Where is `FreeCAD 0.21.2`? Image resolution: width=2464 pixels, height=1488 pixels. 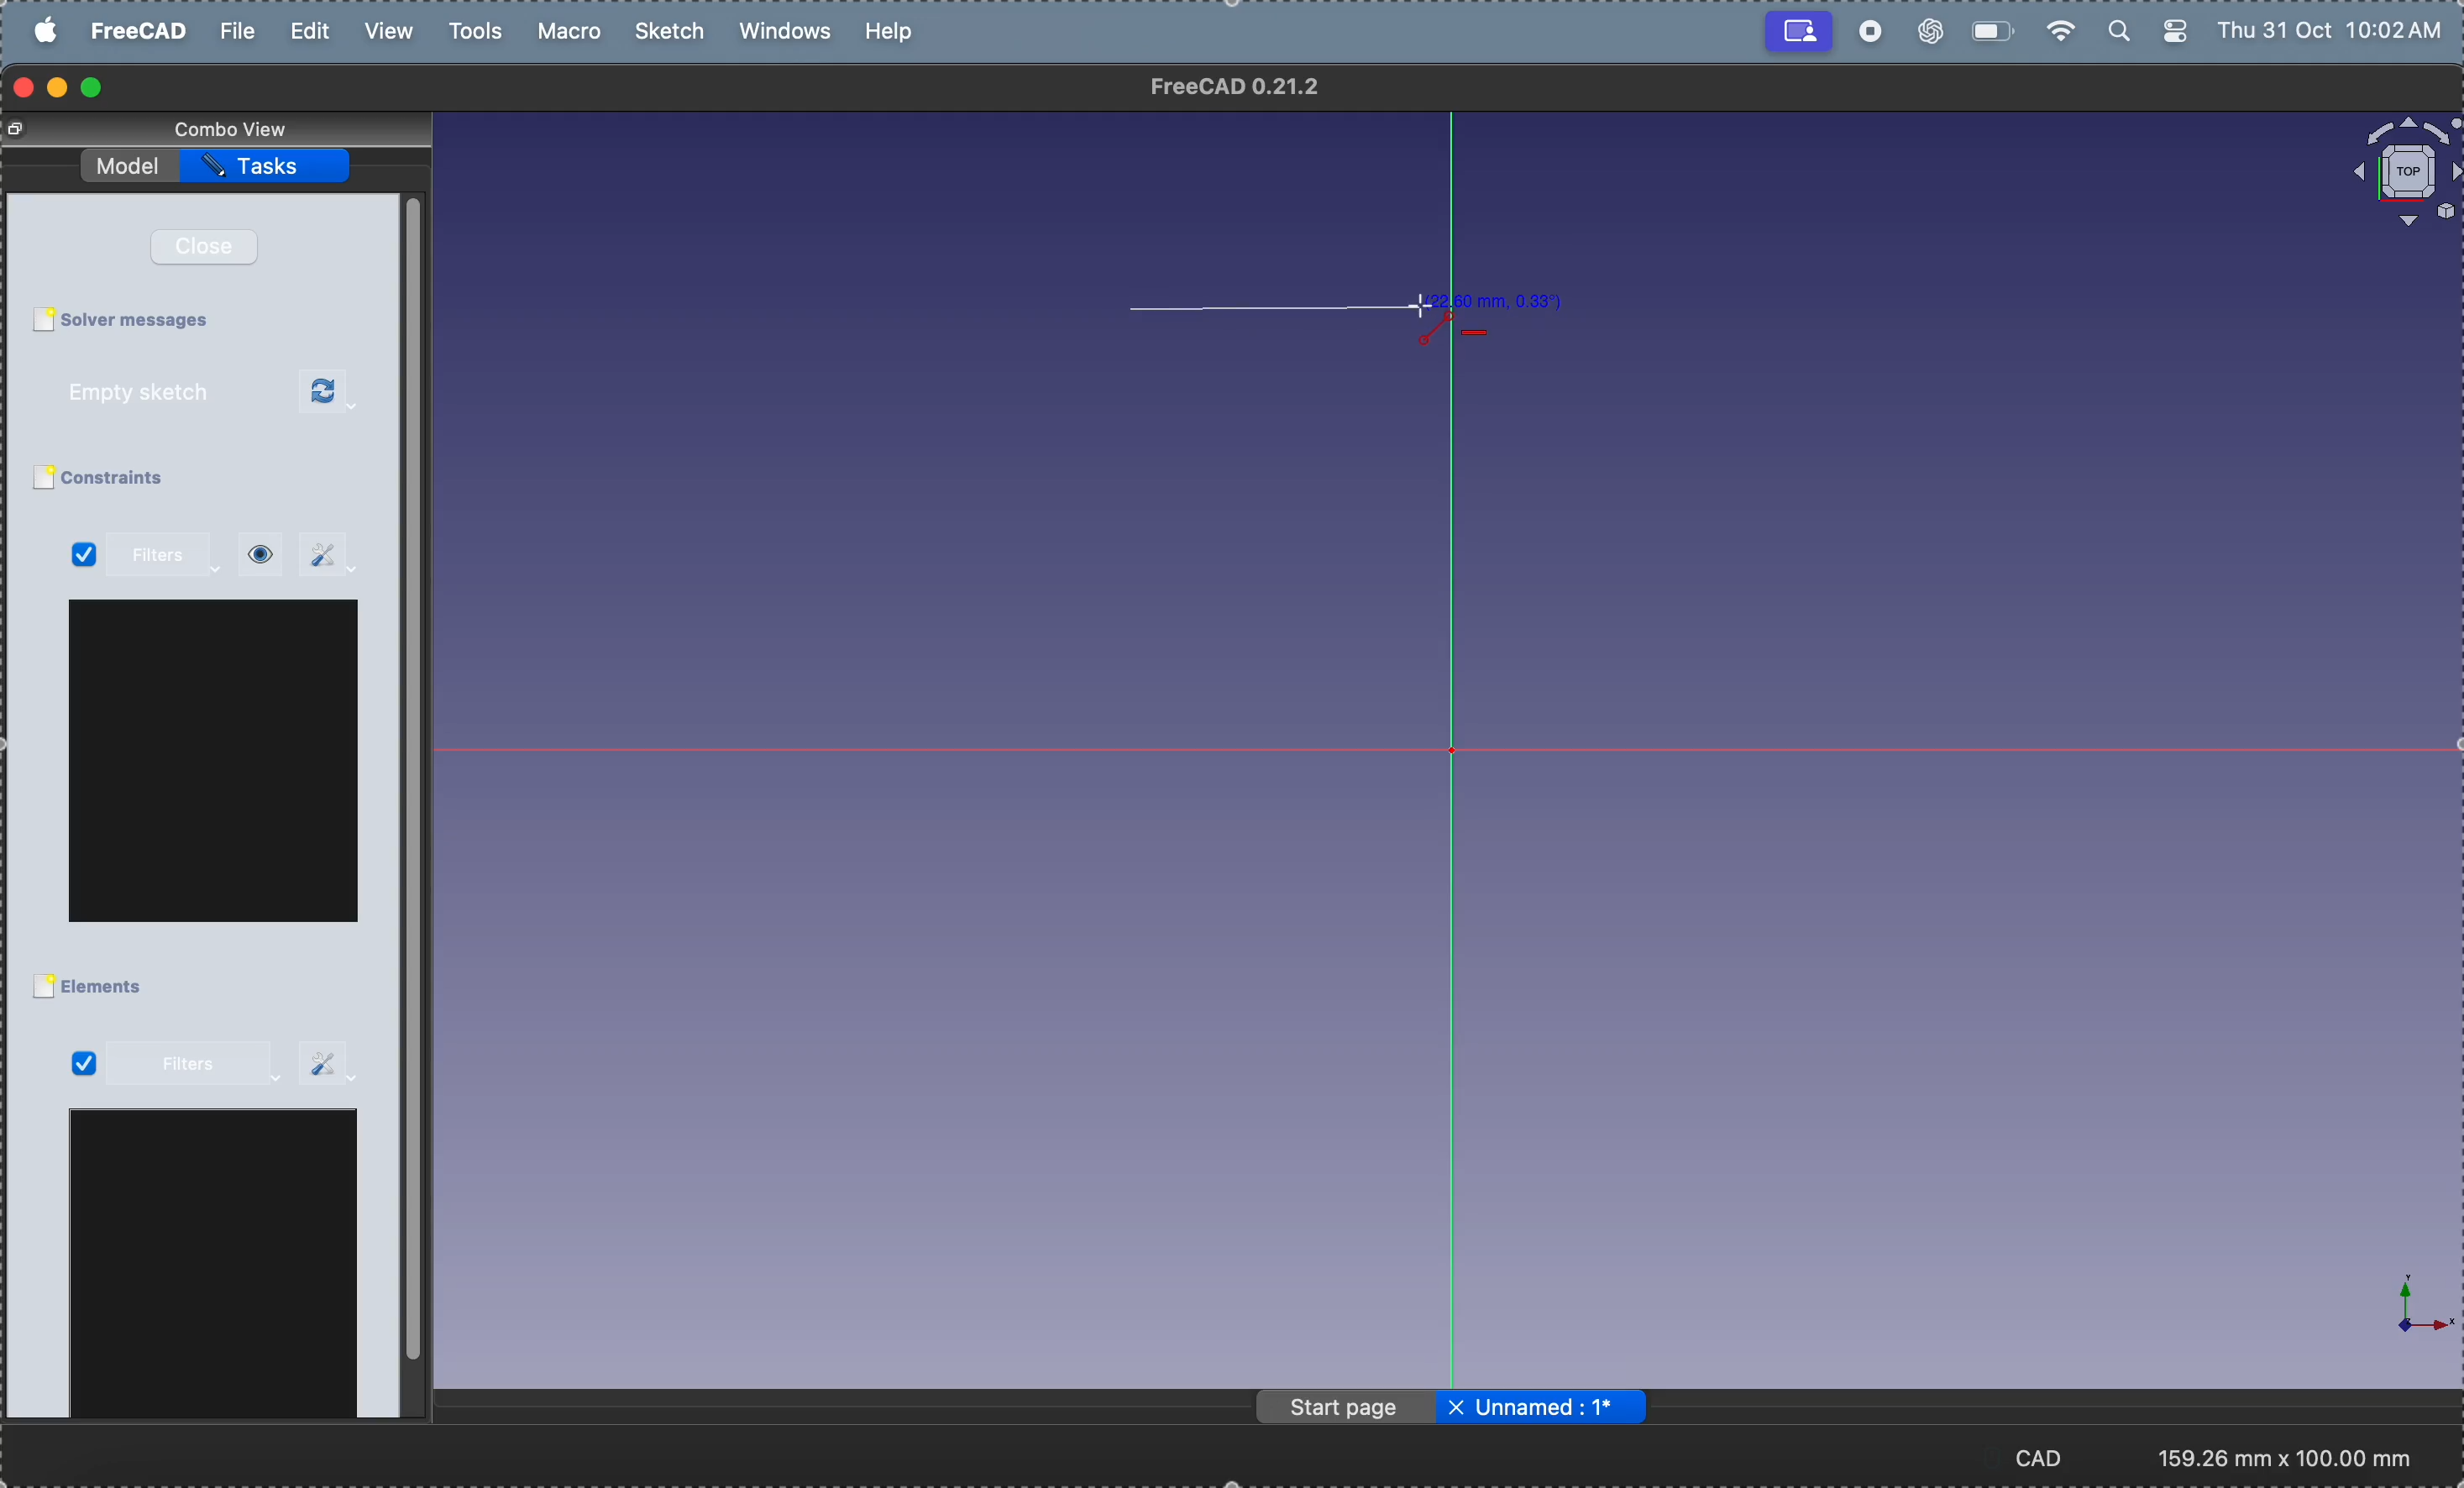
FreeCAD 0.21.2 is located at coordinates (1237, 86).